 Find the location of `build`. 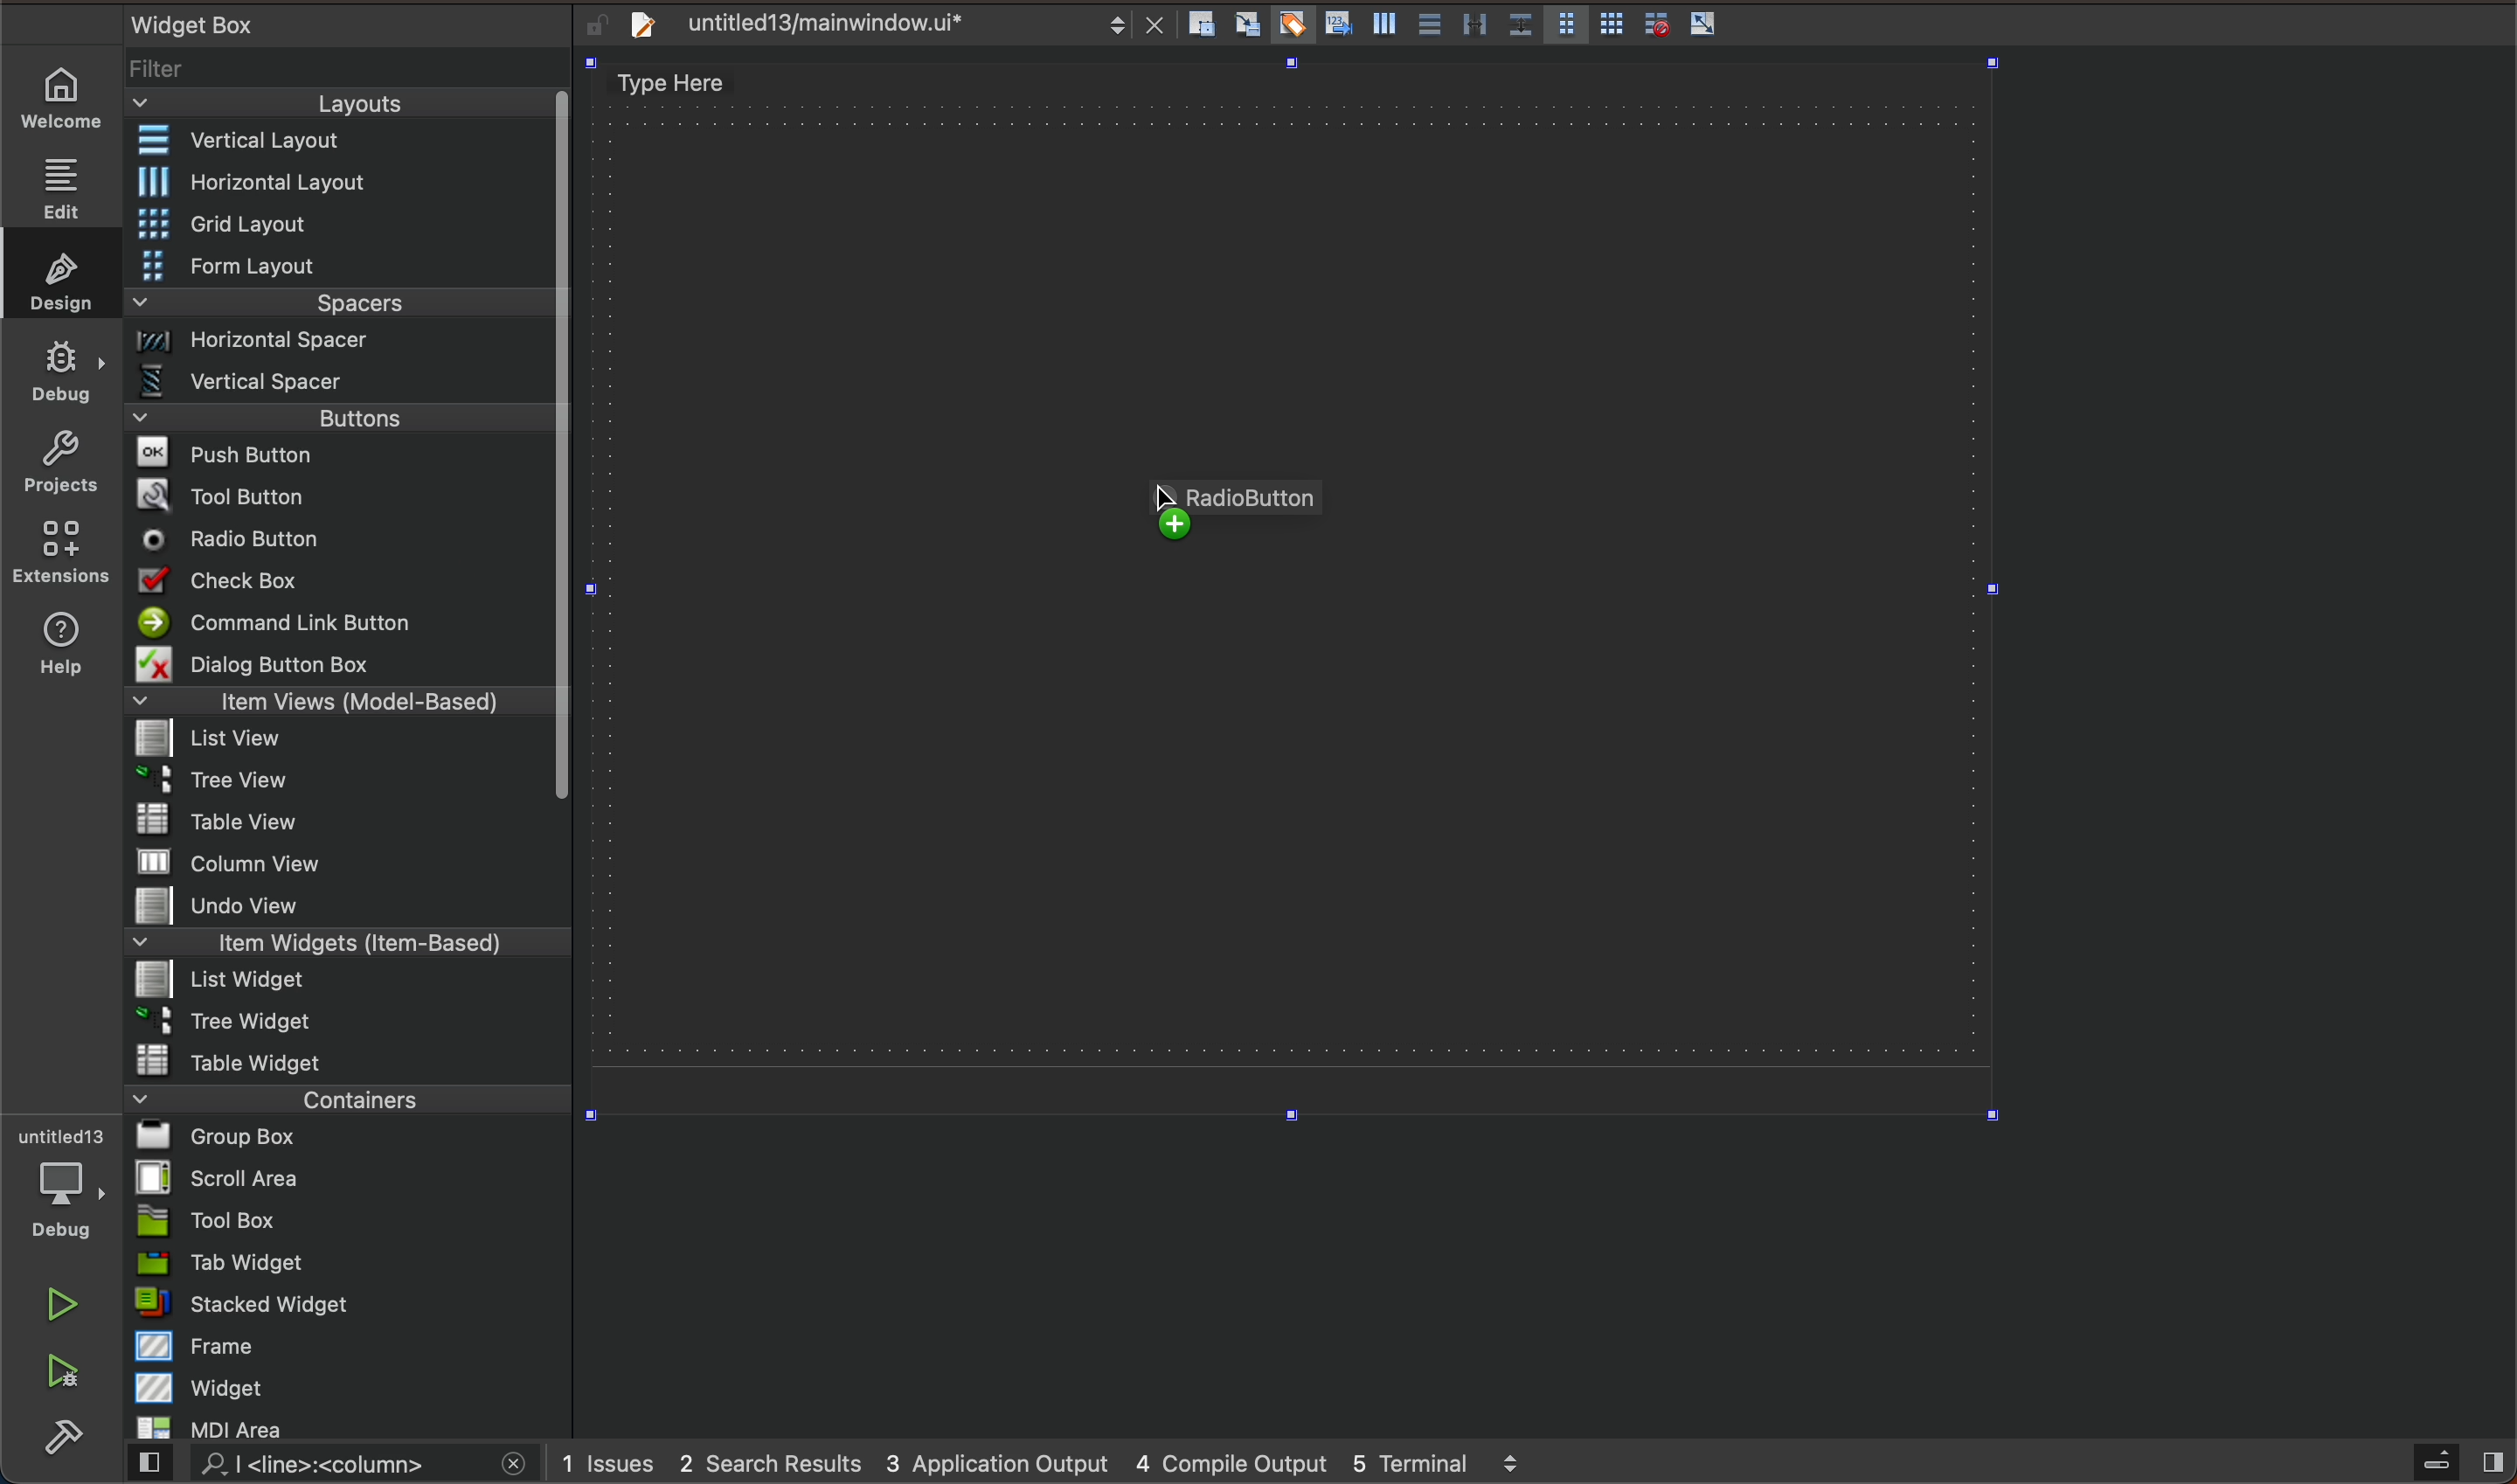

build is located at coordinates (62, 1439).